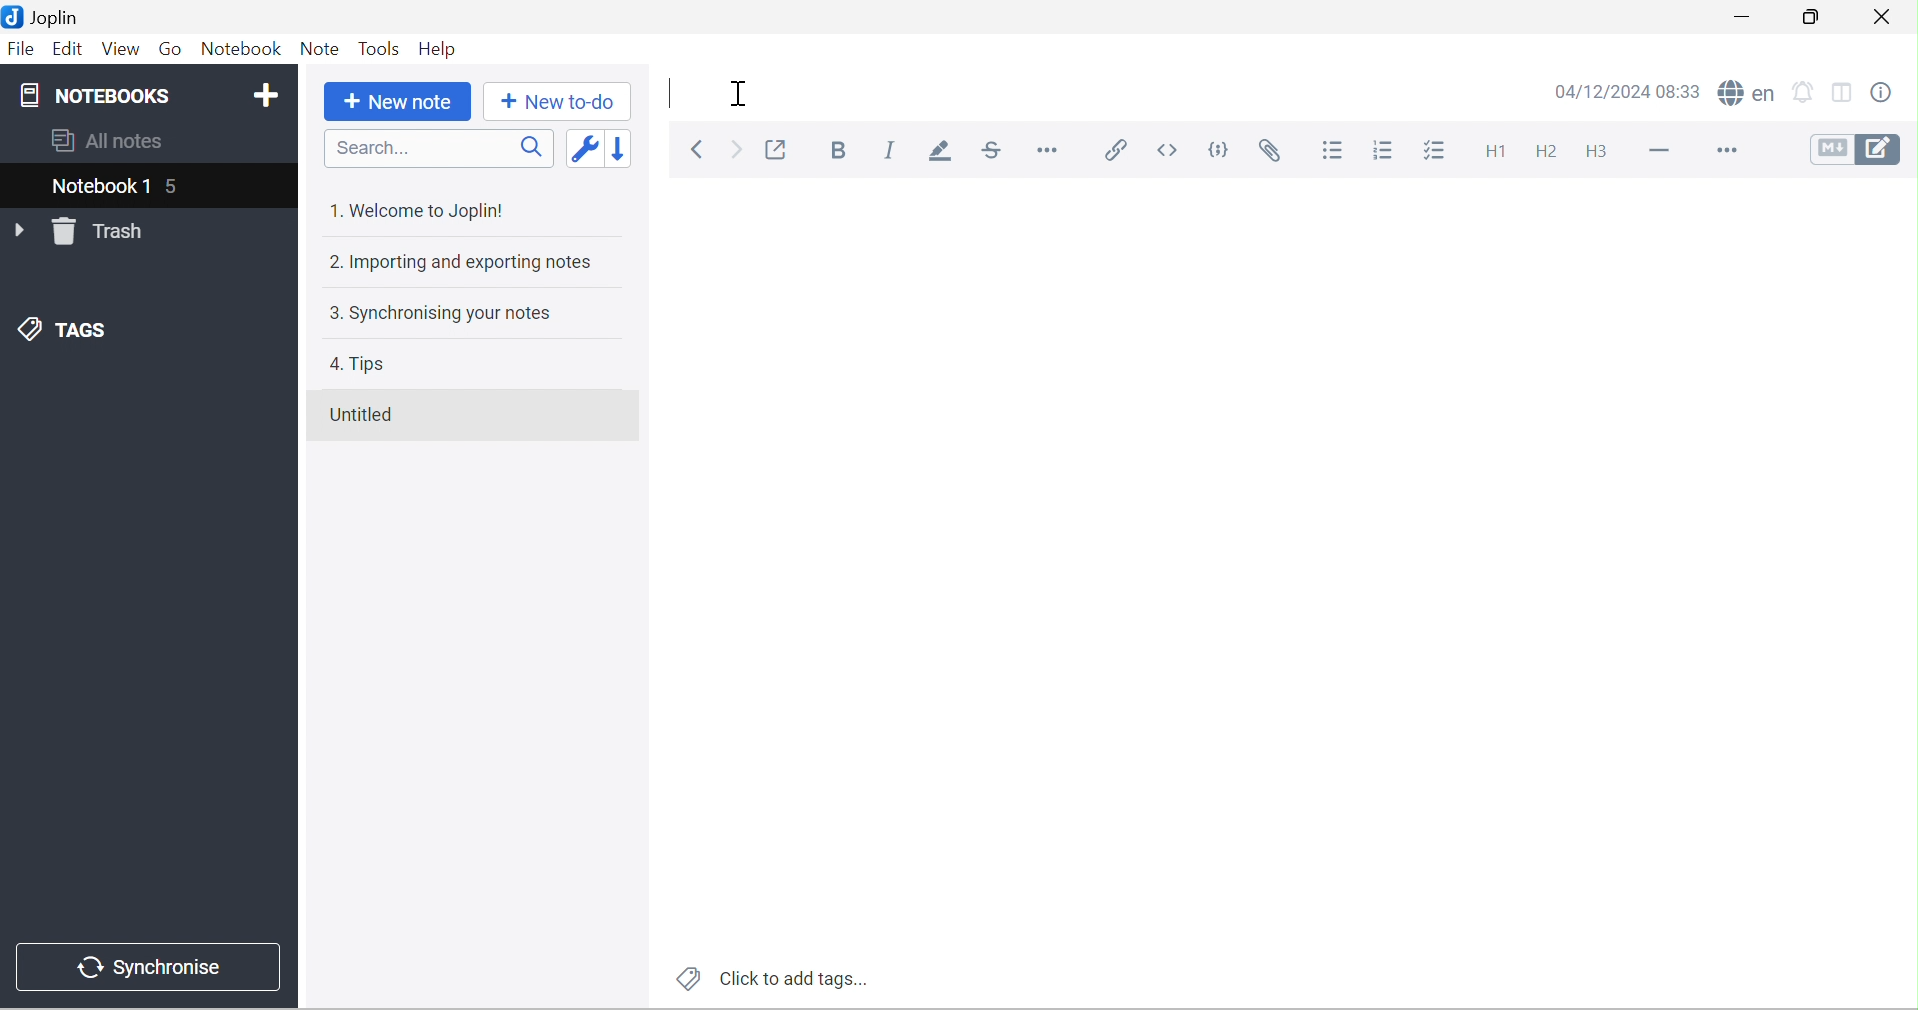  What do you see at coordinates (266, 96) in the screenshot?
I see `Add notebook` at bounding box center [266, 96].